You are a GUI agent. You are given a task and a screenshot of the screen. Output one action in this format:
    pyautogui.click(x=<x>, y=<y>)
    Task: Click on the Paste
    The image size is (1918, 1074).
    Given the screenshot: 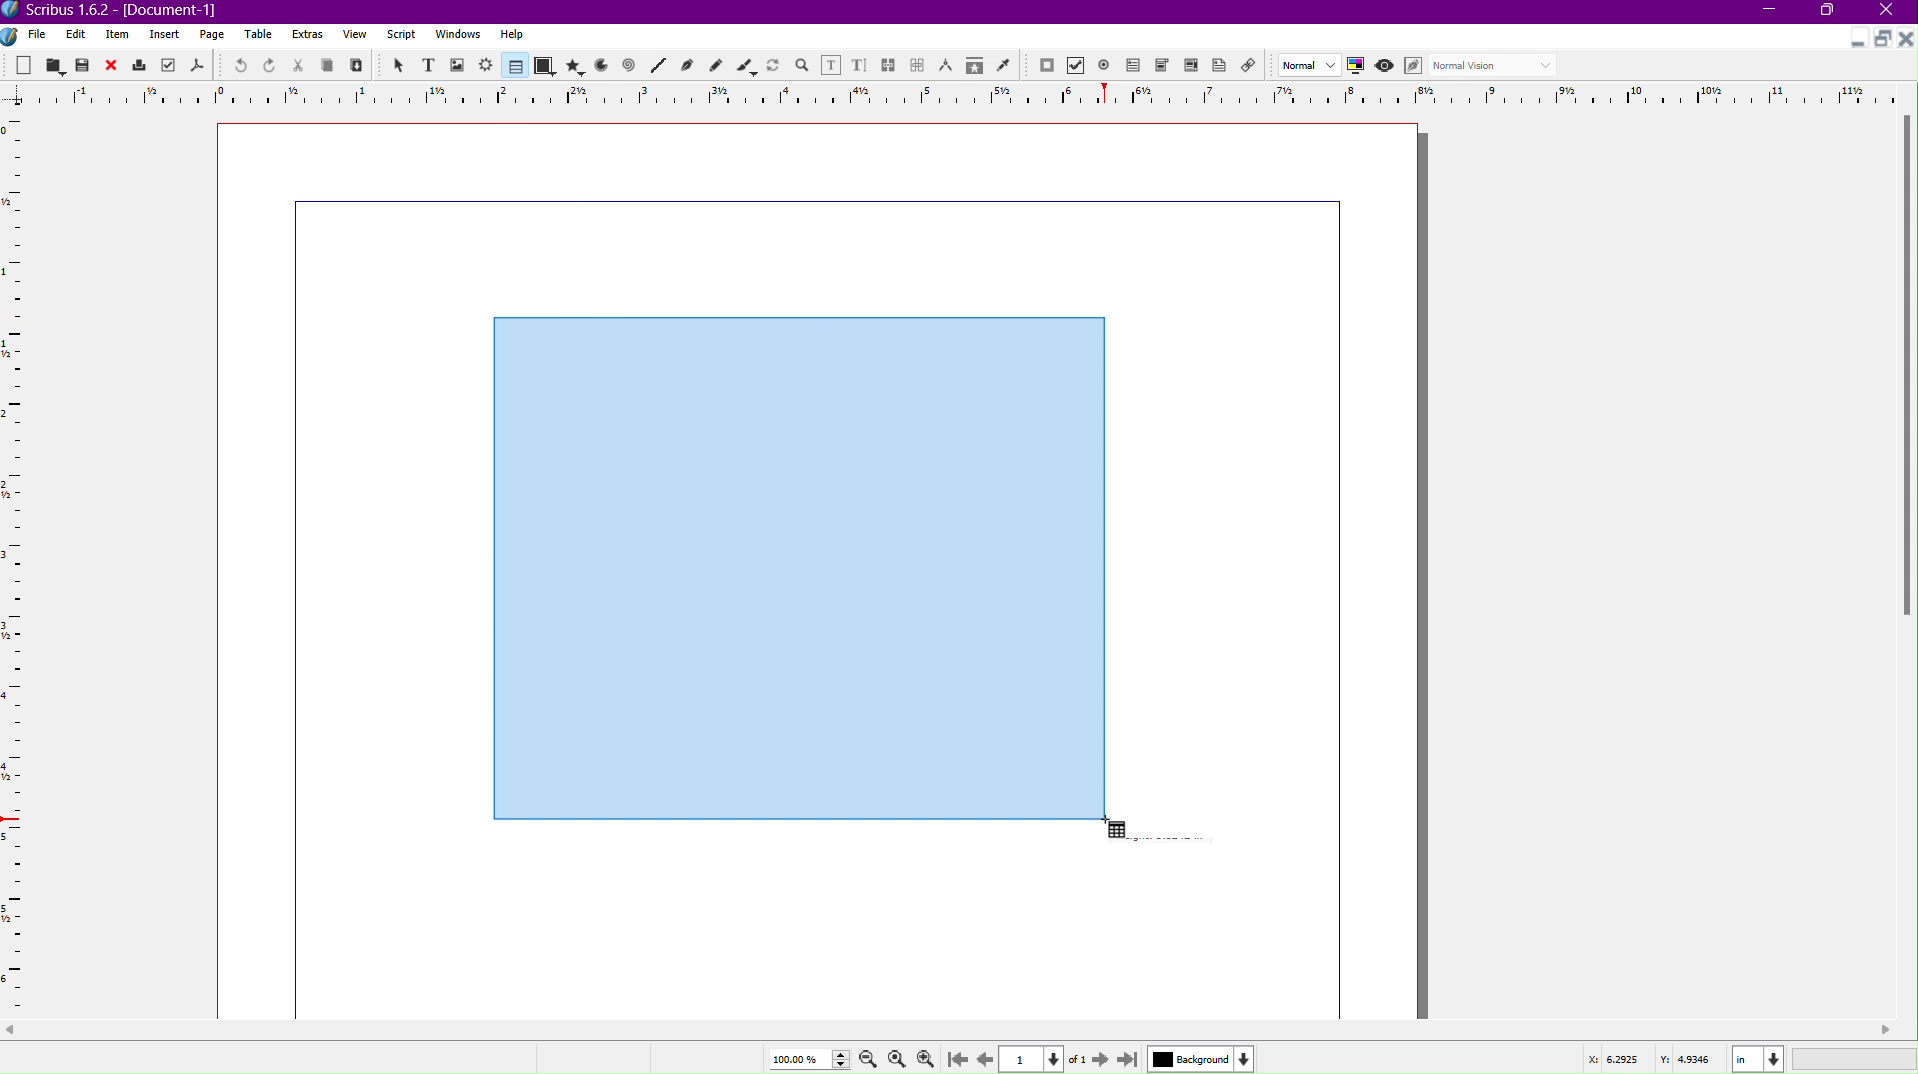 What is the action you would take?
    pyautogui.click(x=358, y=66)
    